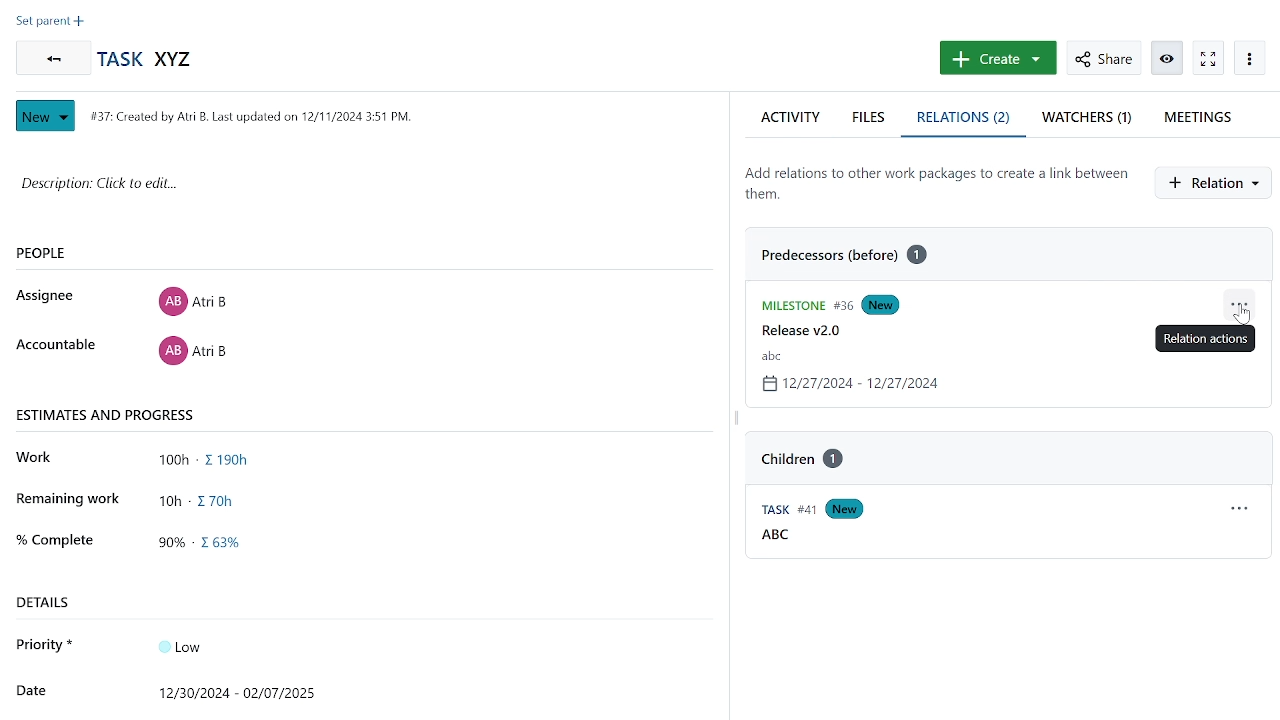 The width and height of the screenshot is (1280, 720). Describe the element at coordinates (1242, 303) in the screenshot. I see `relations actions` at that location.